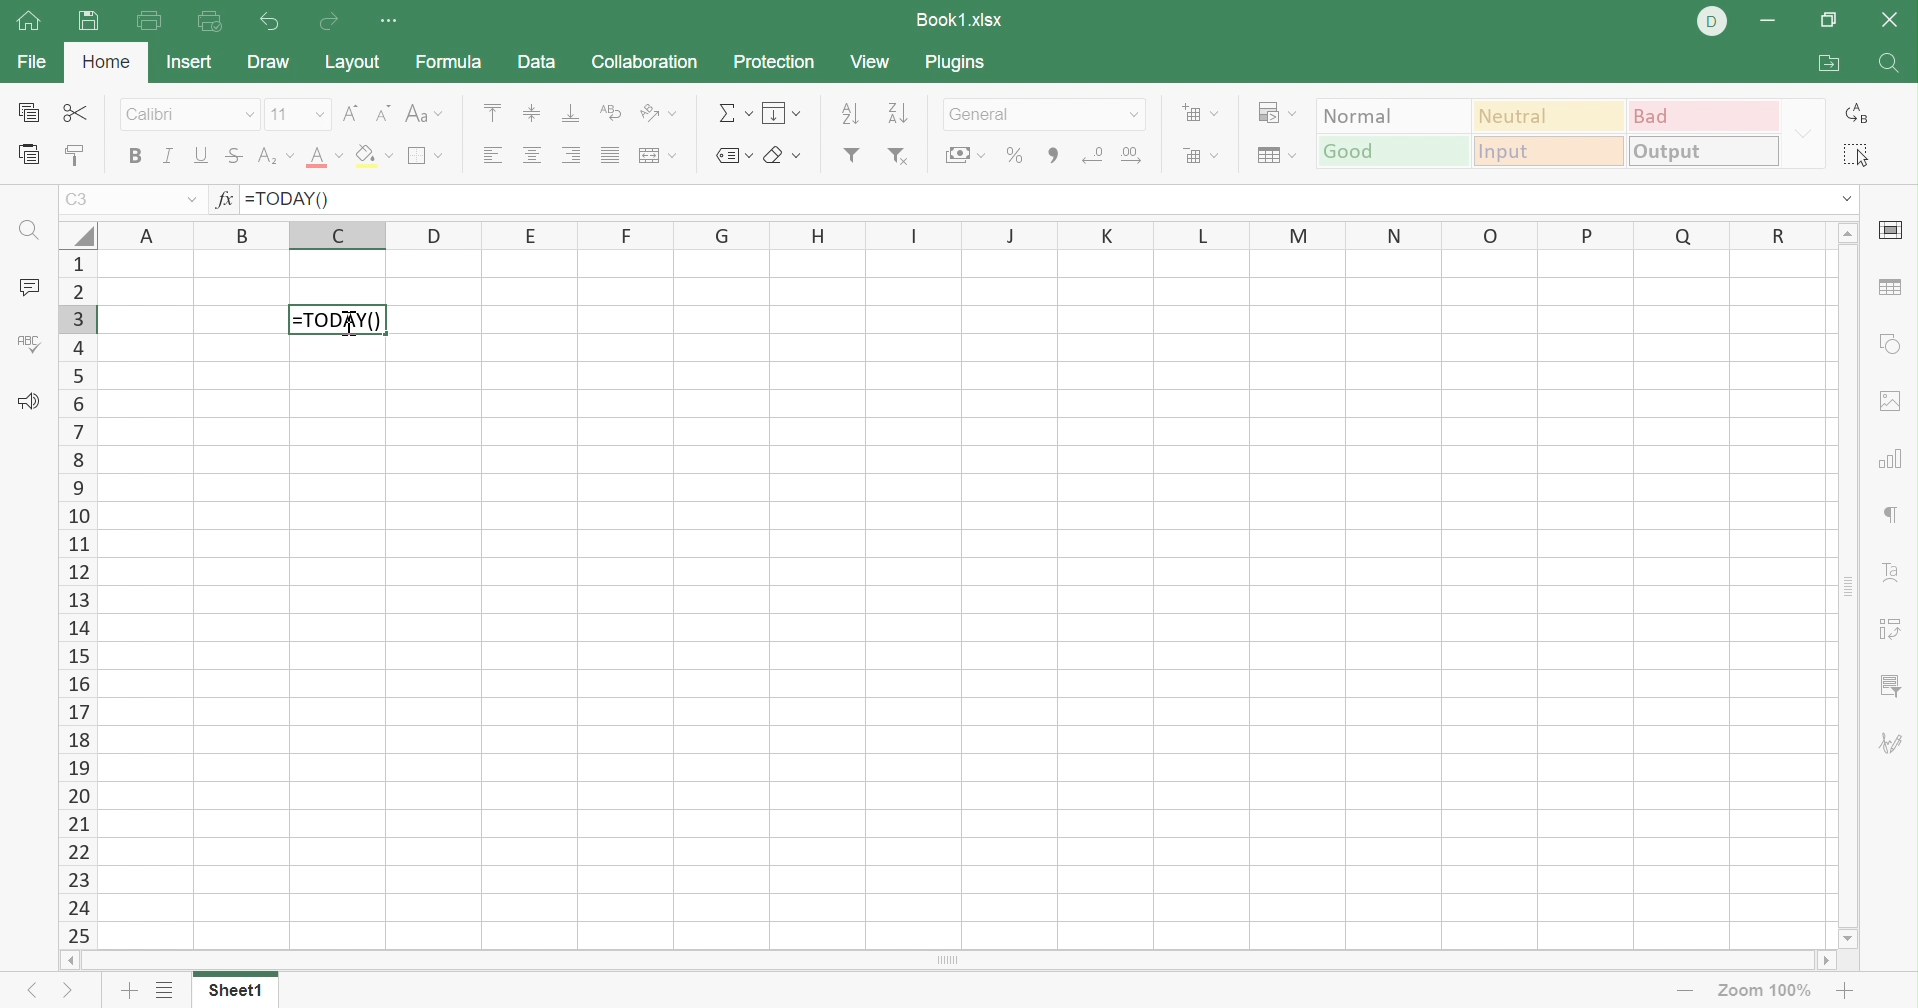 Image resolution: width=1918 pixels, height=1008 pixels. I want to click on Spell Checking, so click(31, 348).